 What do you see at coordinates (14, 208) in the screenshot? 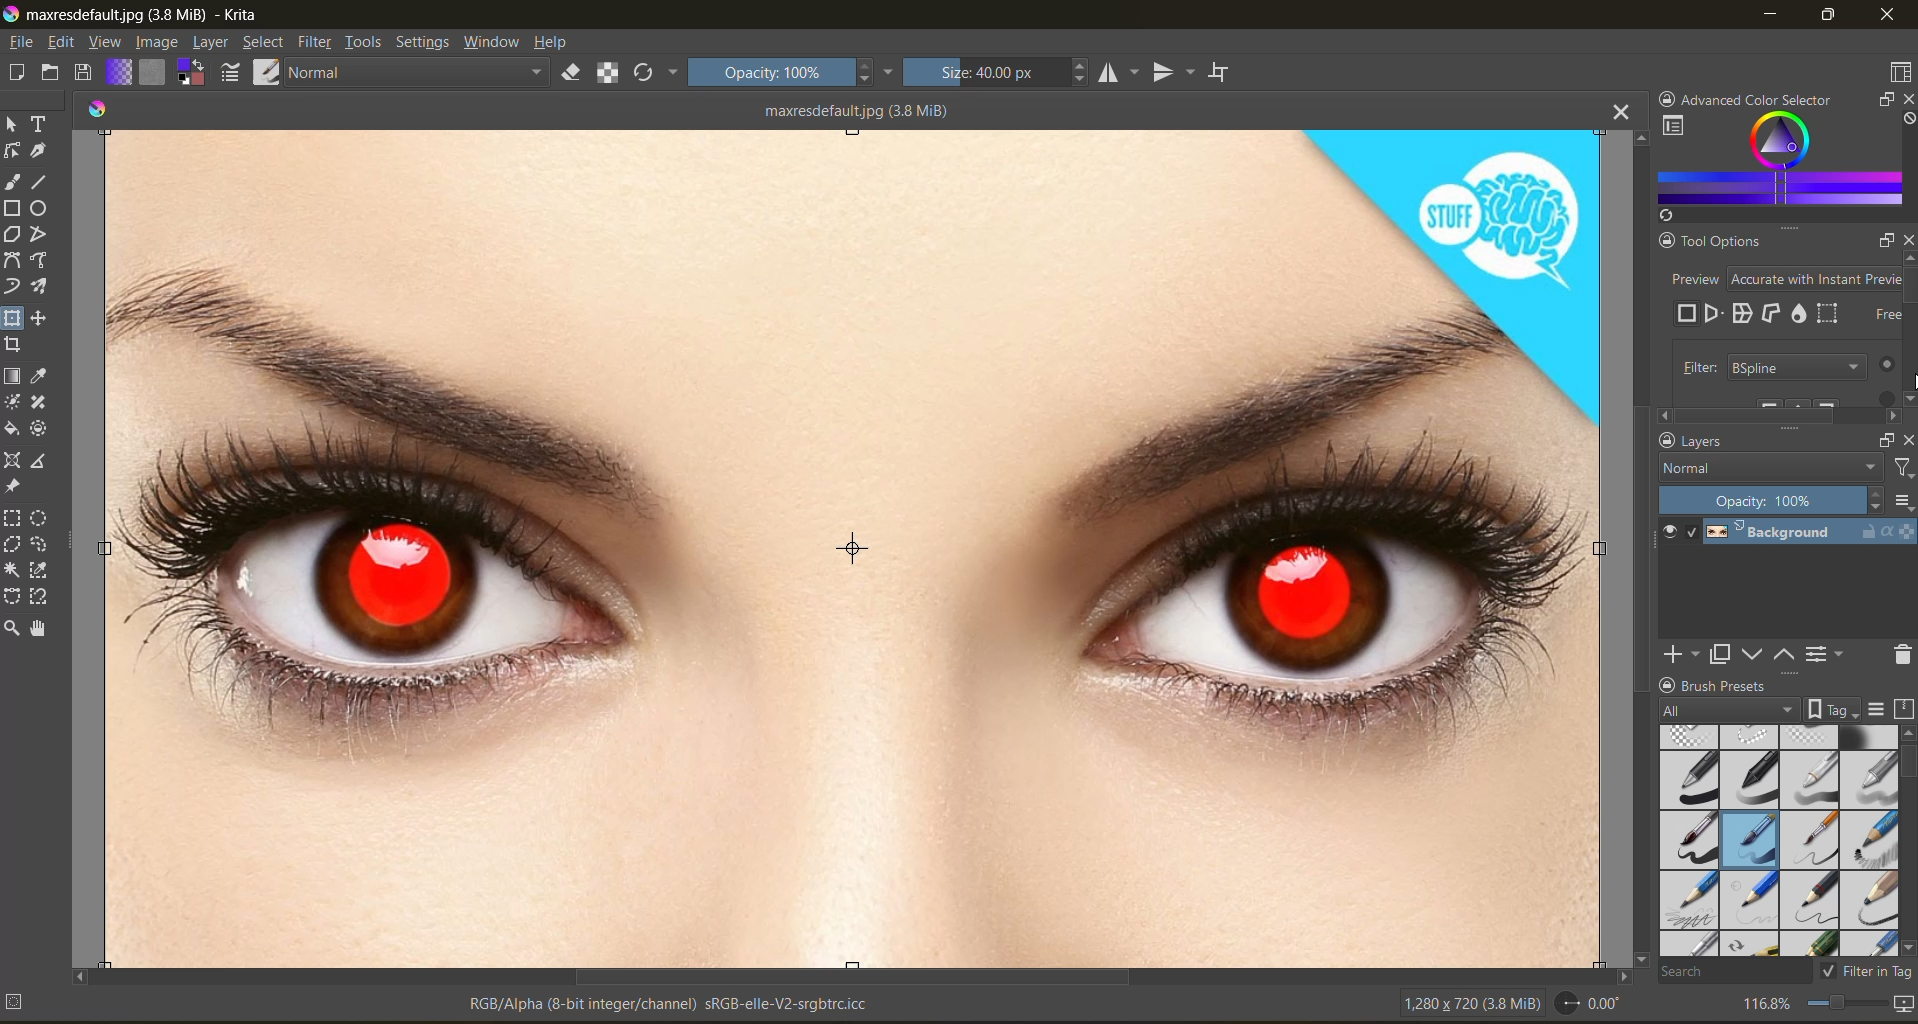
I see `tool` at bounding box center [14, 208].